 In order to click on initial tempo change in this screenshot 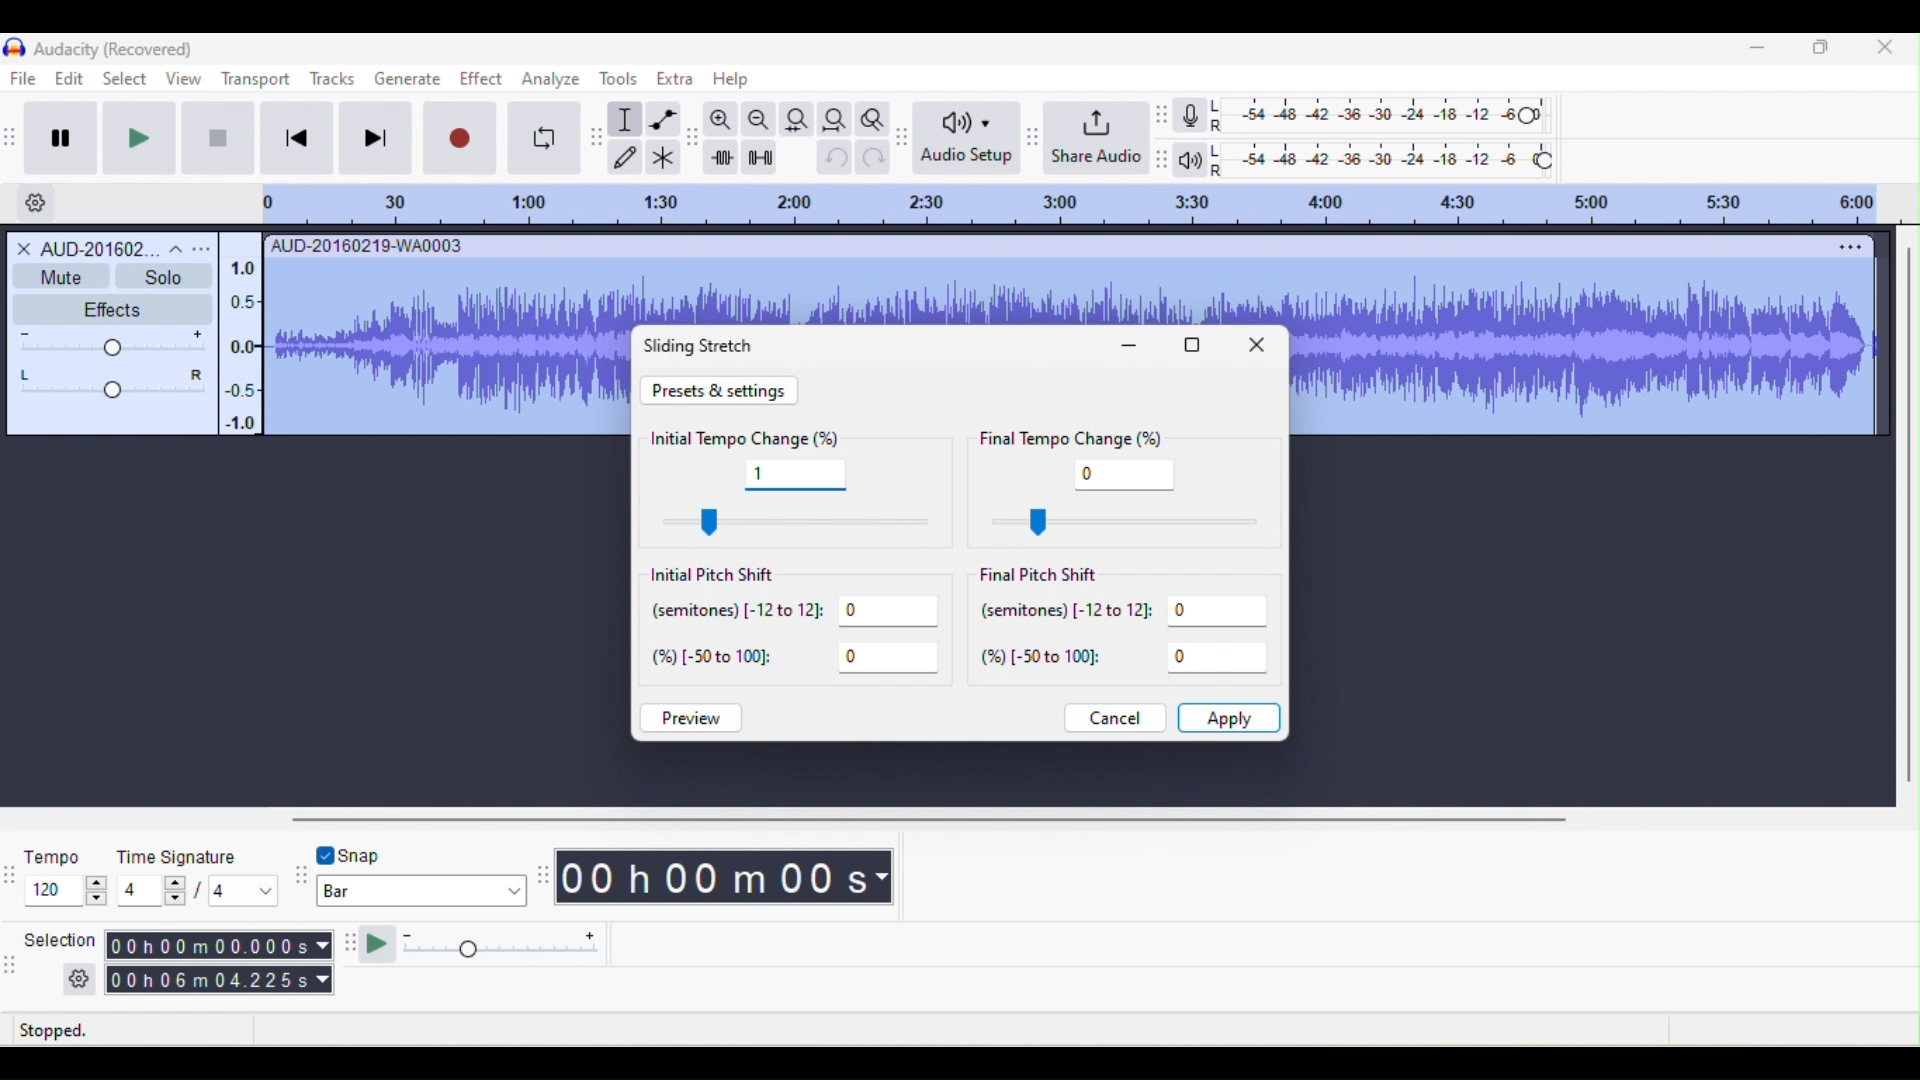, I will do `click(748, 437)`.